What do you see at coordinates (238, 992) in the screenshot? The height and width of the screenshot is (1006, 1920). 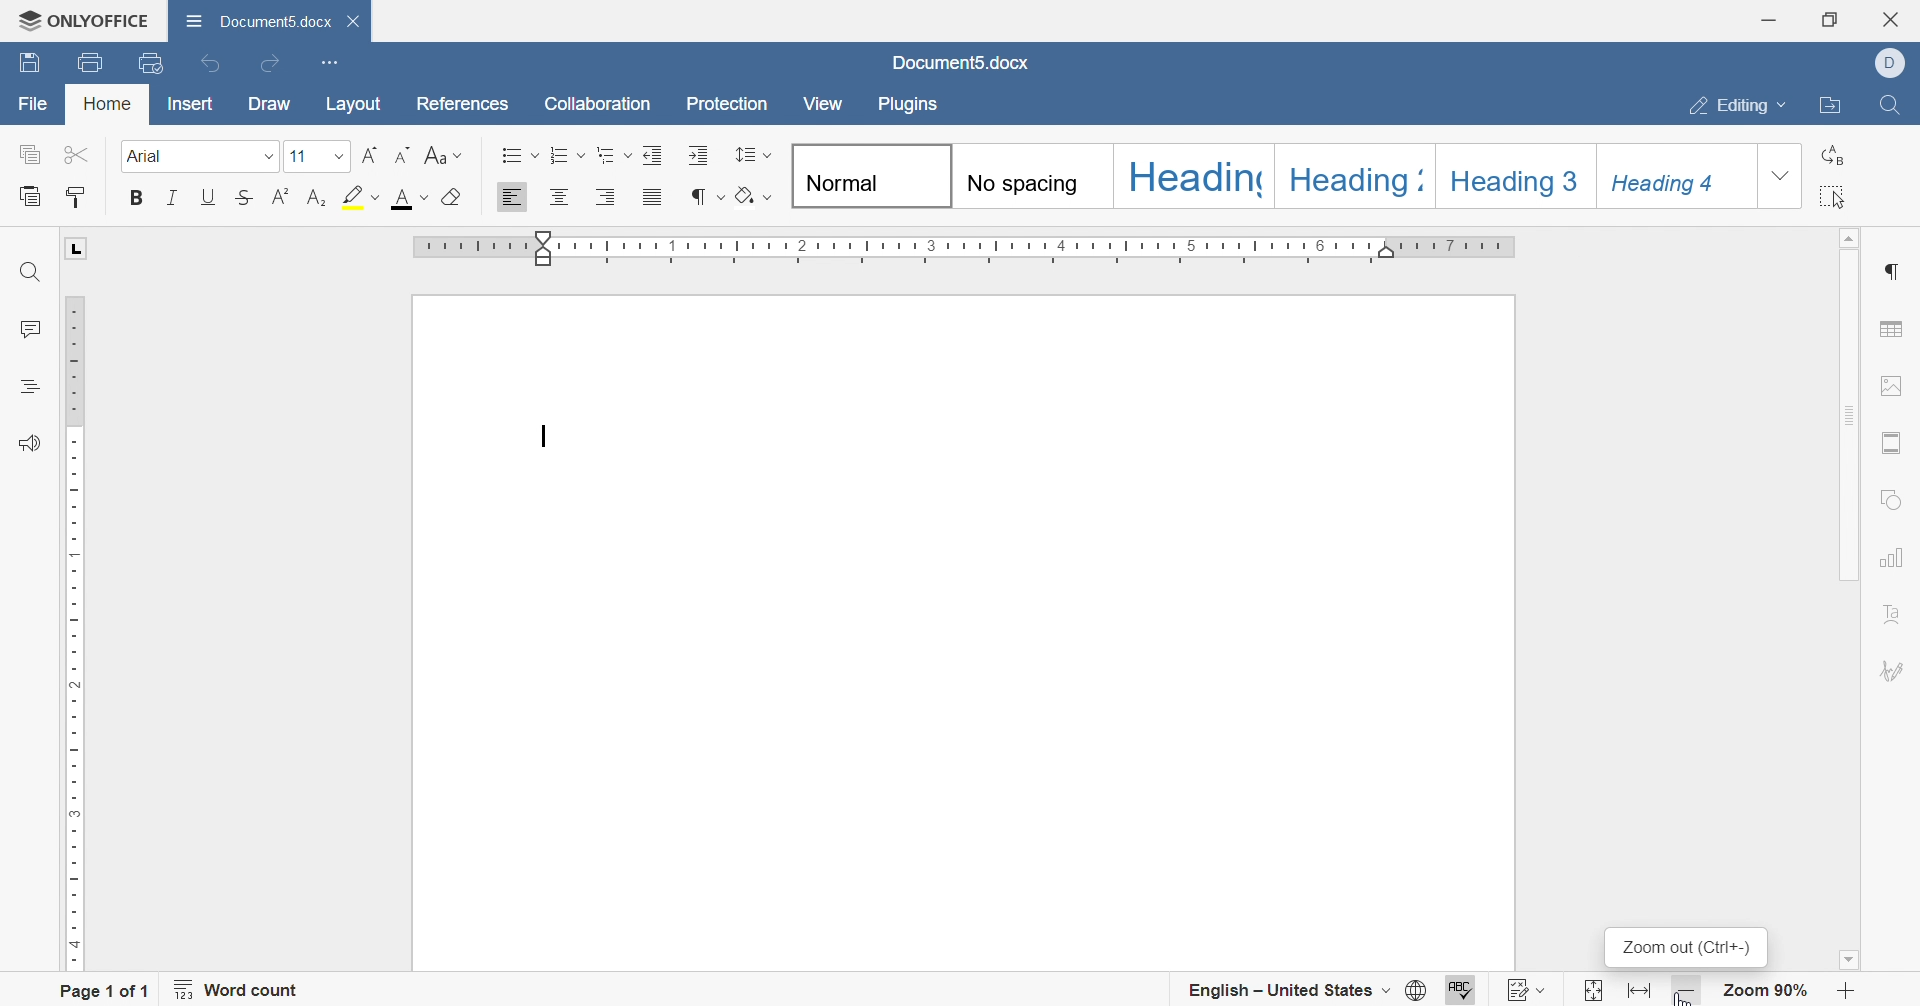 I see `word count` at bounding box center [238, 992].